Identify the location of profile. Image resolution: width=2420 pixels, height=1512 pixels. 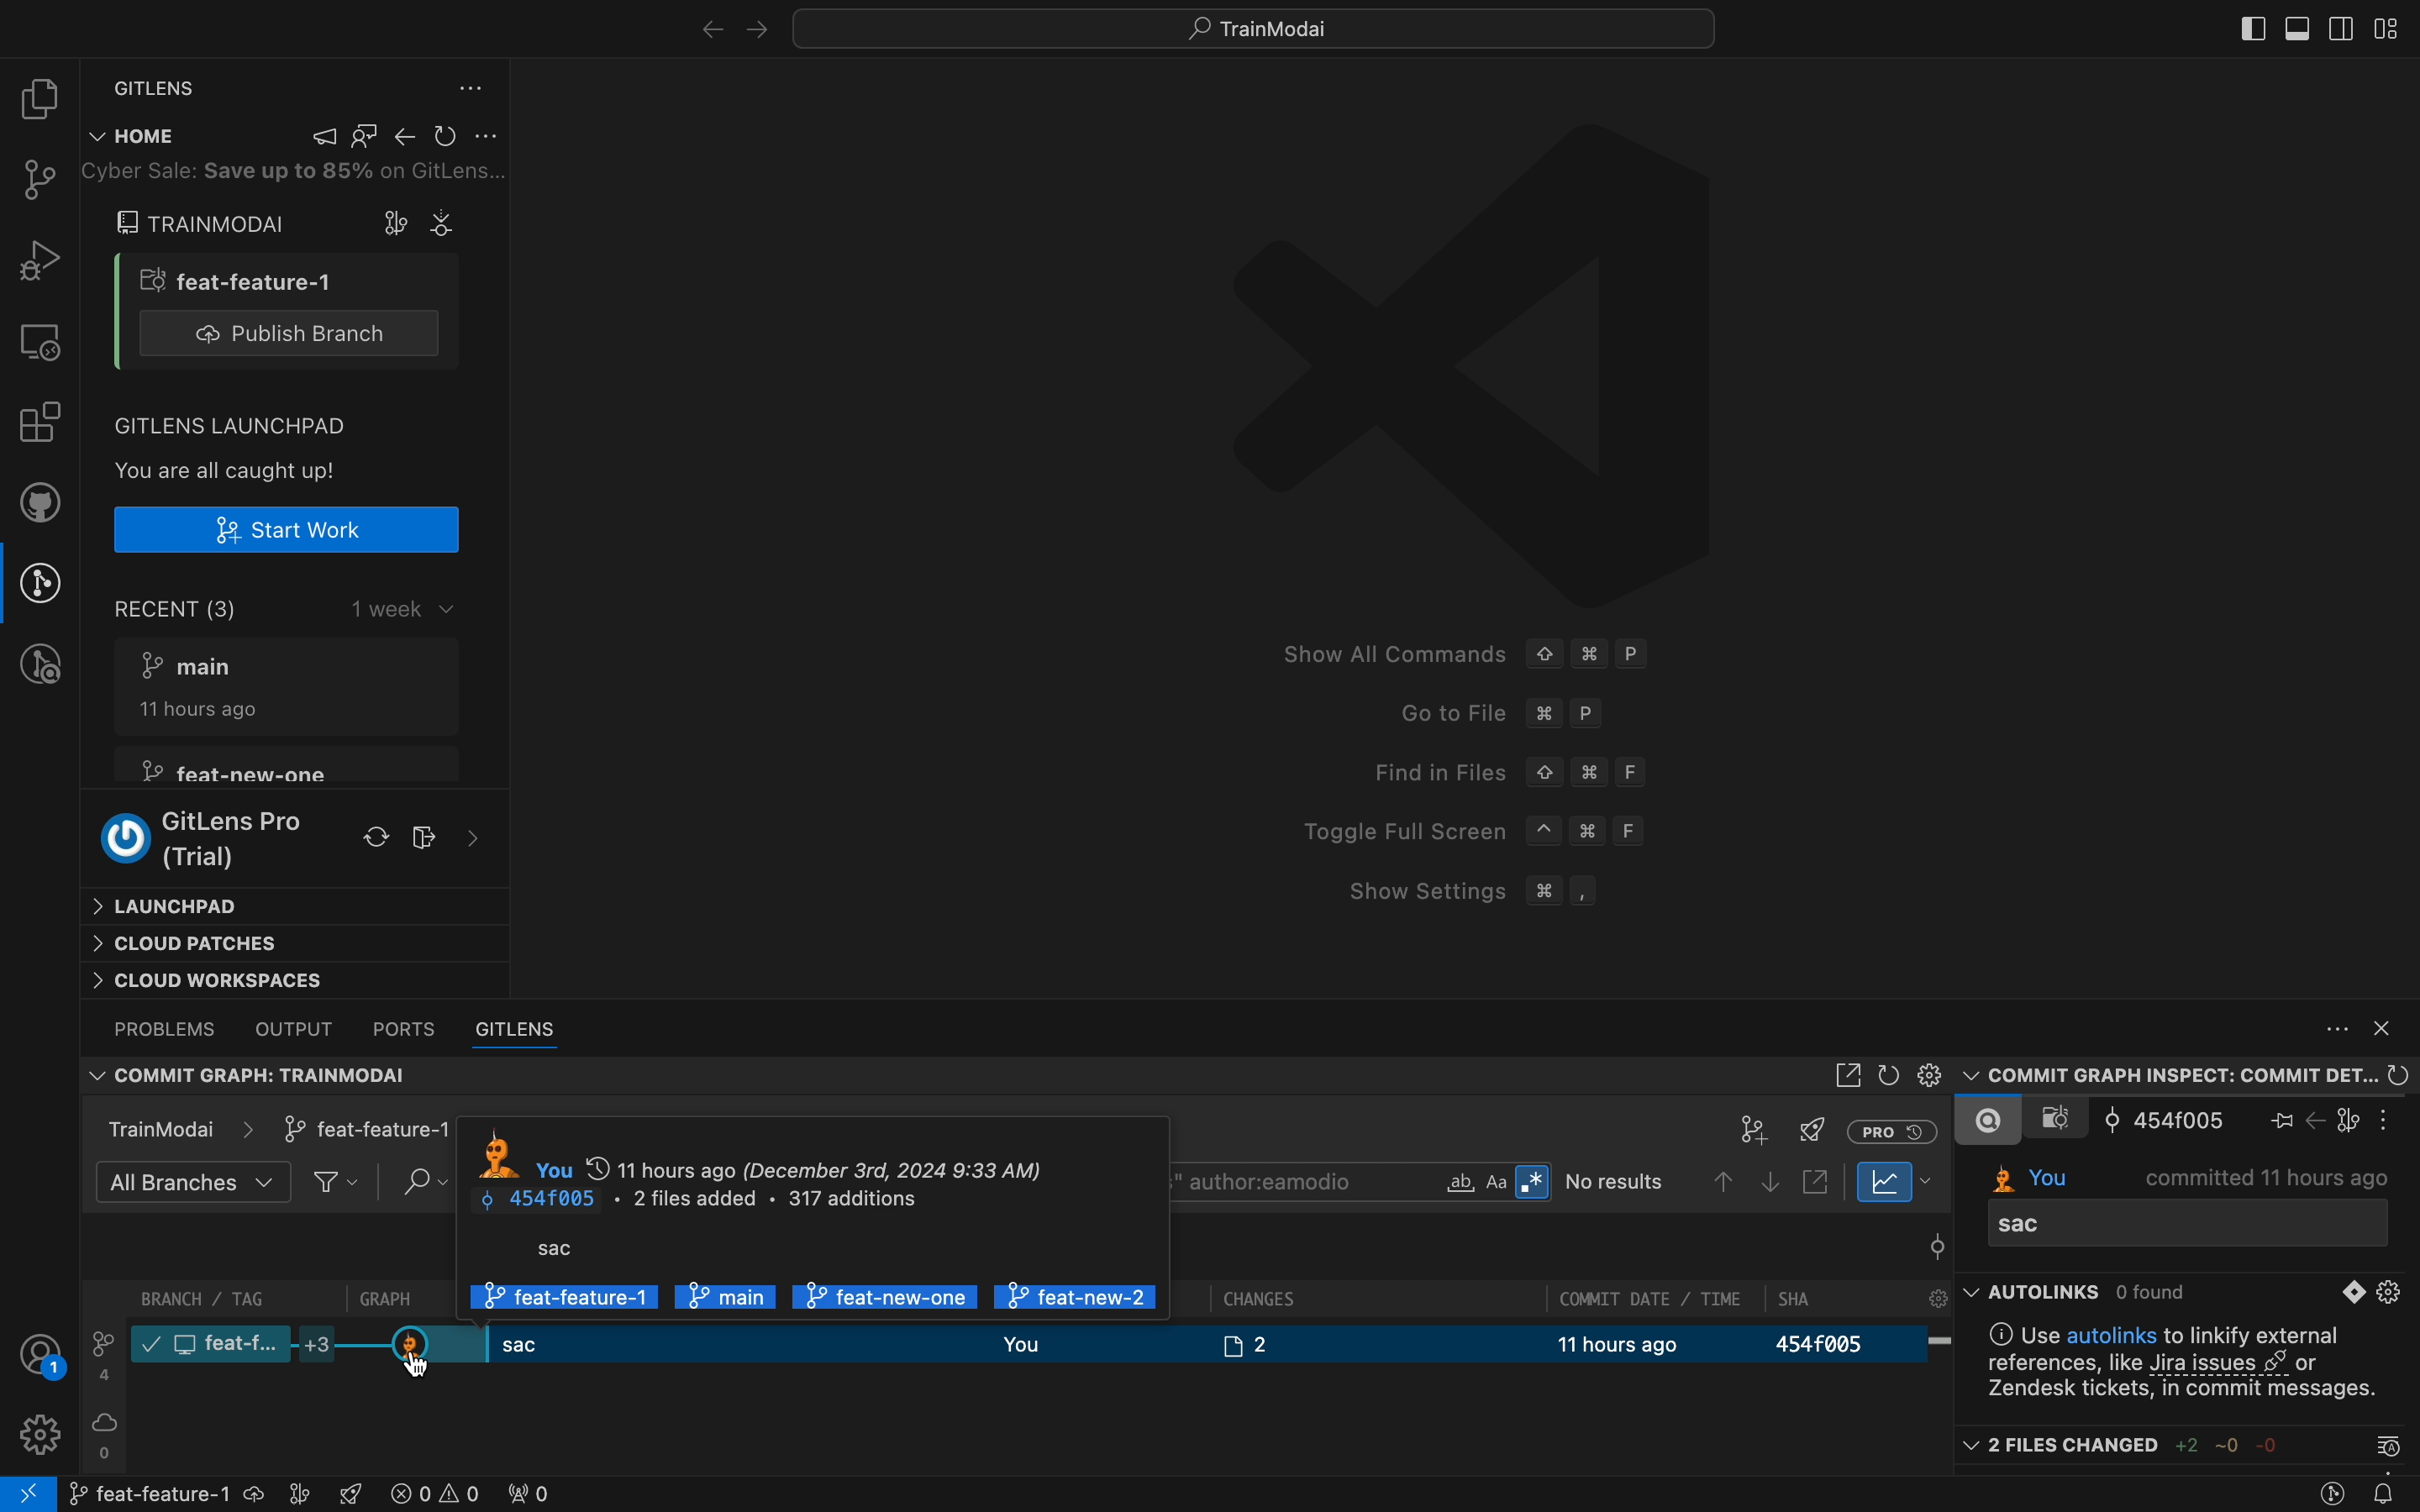
(44, 1358).